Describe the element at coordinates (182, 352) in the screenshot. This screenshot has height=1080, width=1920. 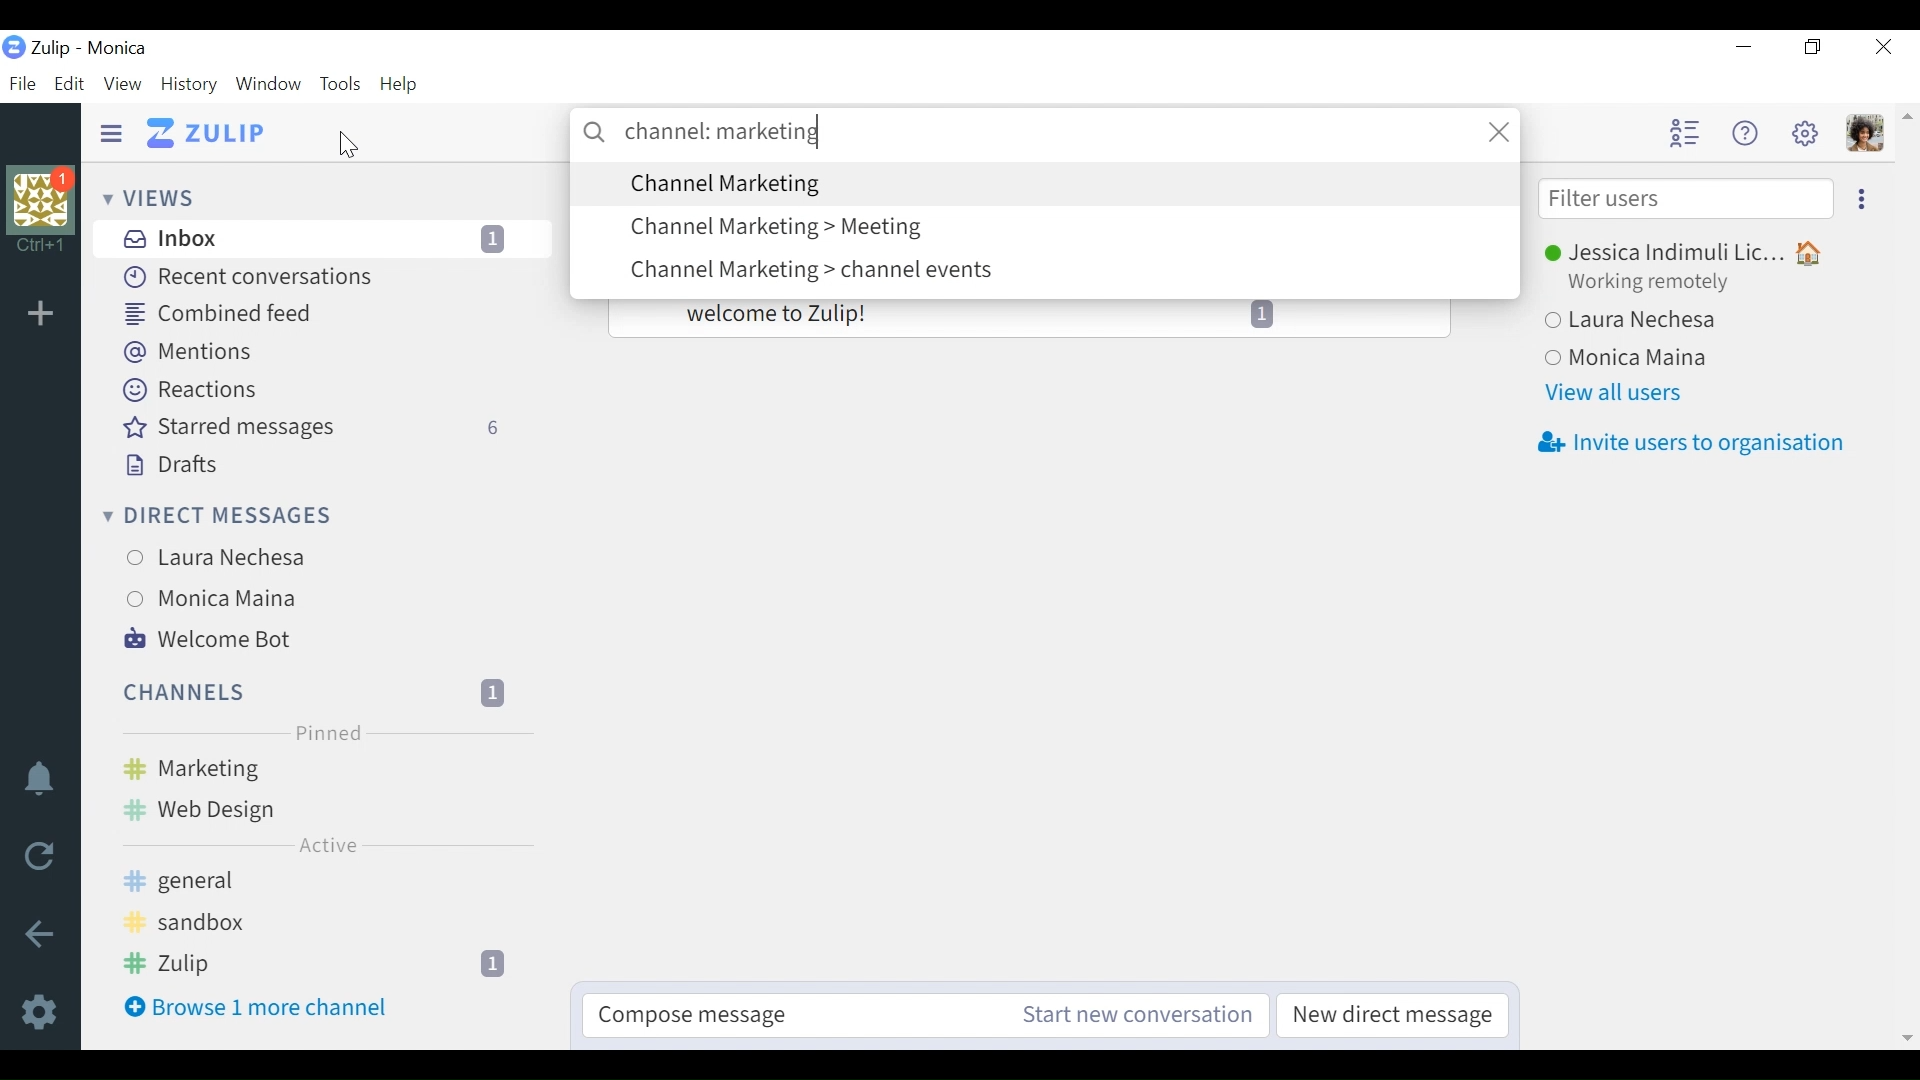
I see `Mentions` at that location.